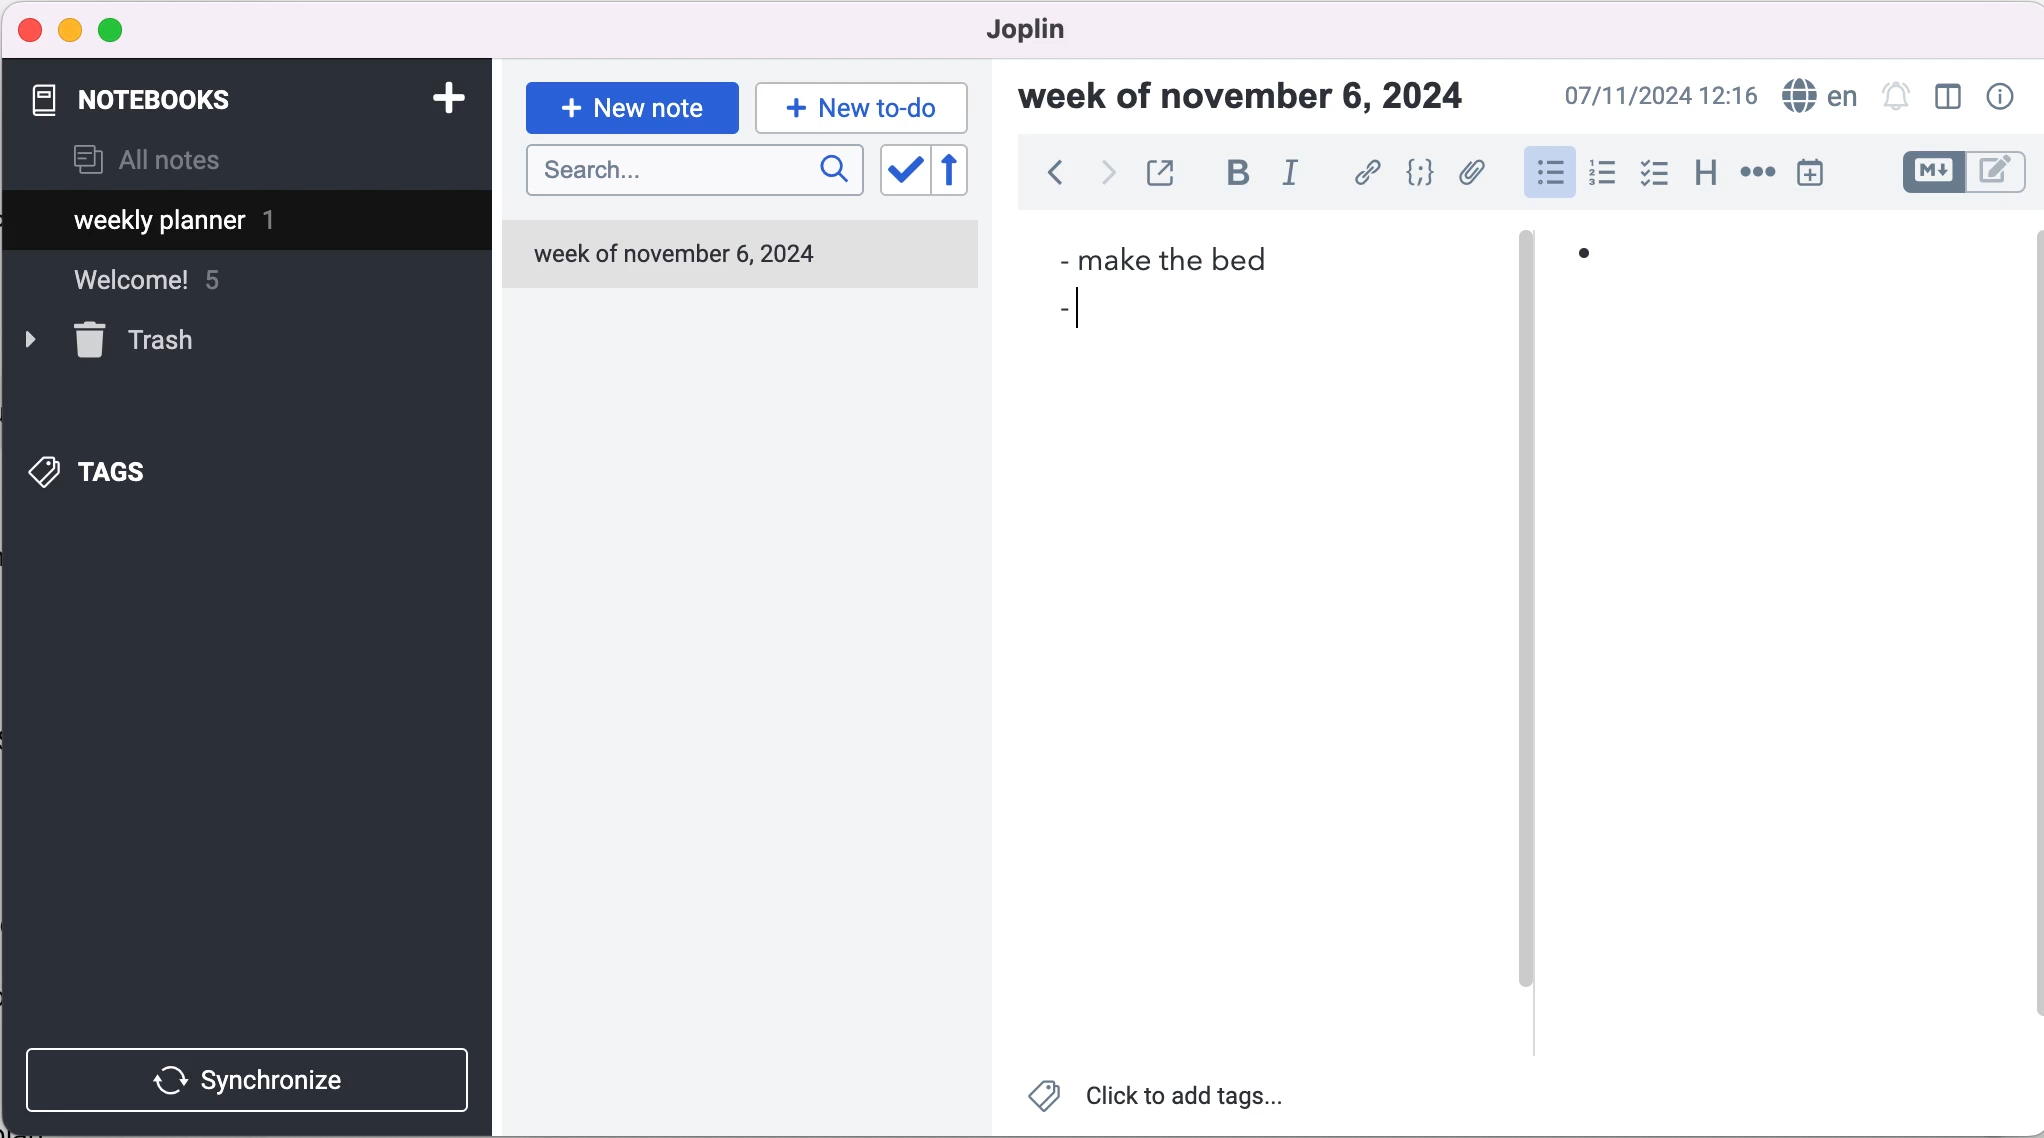 This screenshot has height=1138, width=2044. I want to click on new note, so click(632, 106).